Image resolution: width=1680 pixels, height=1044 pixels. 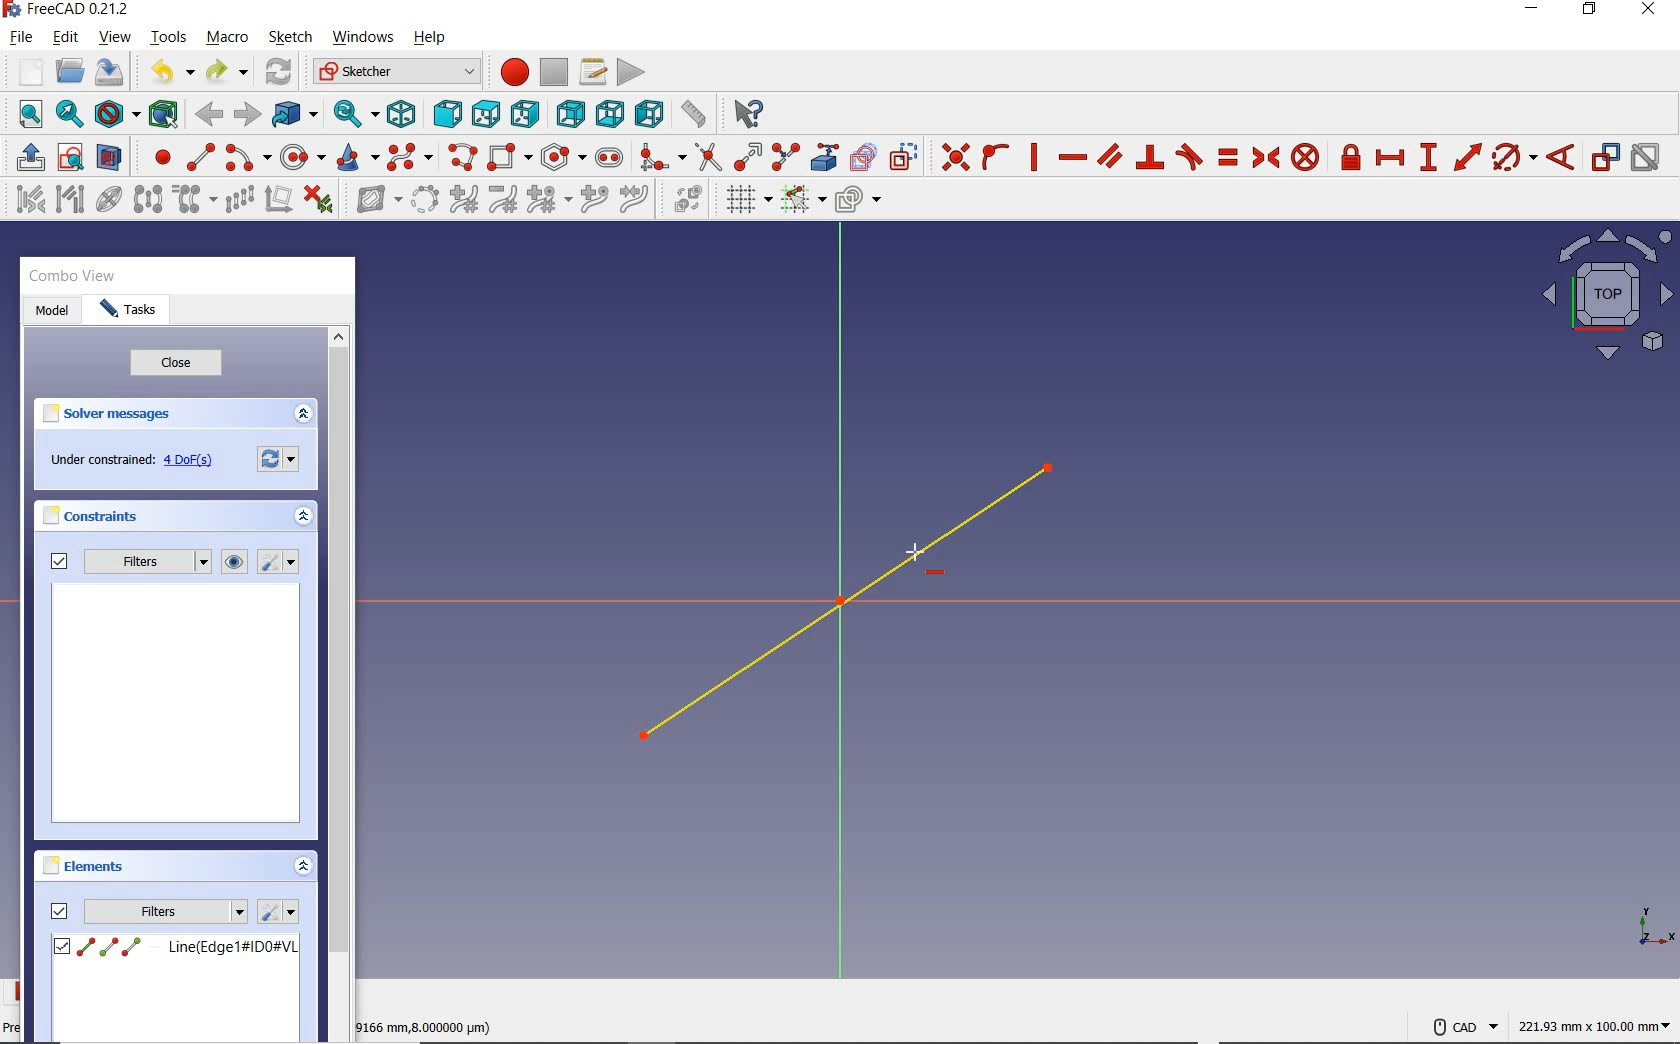 I want to click on REAR, so click(x=568, y=116).